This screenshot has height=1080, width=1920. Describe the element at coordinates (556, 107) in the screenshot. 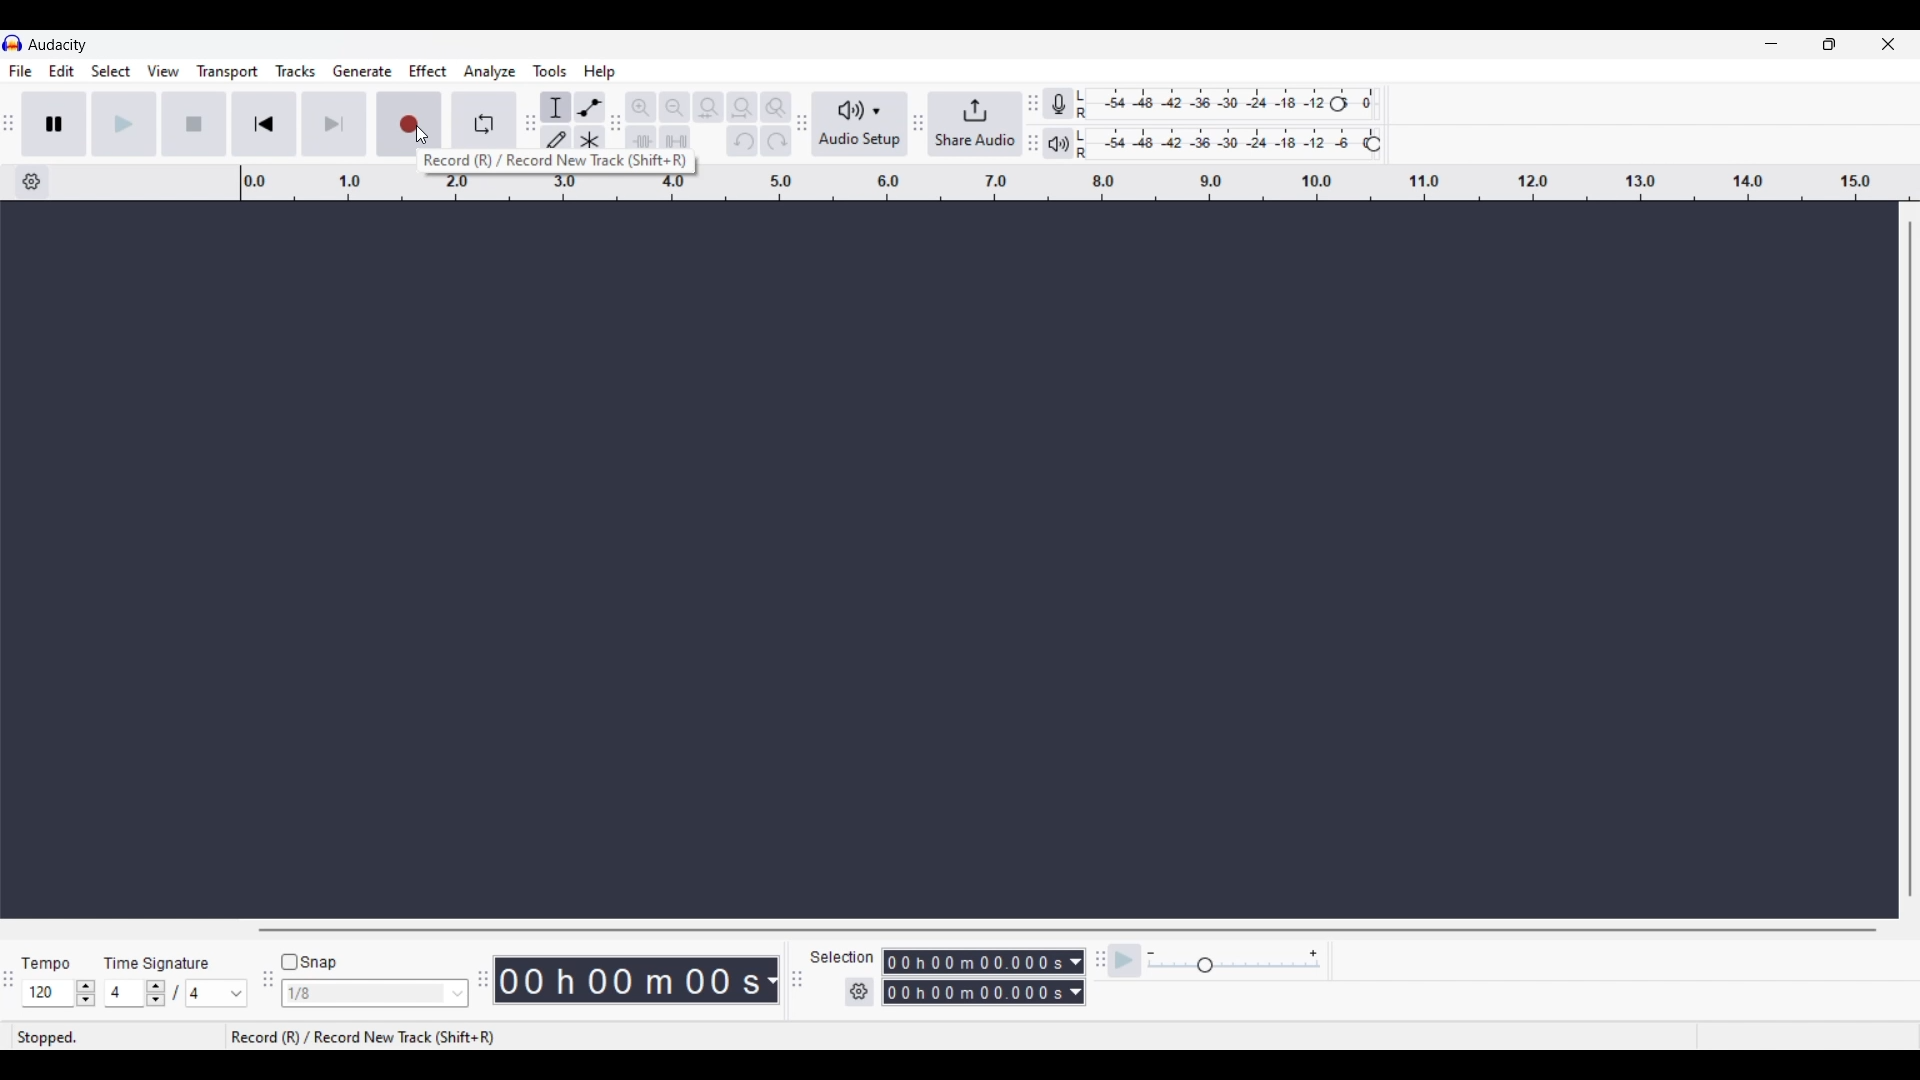

I see `Selection tool` at that location.